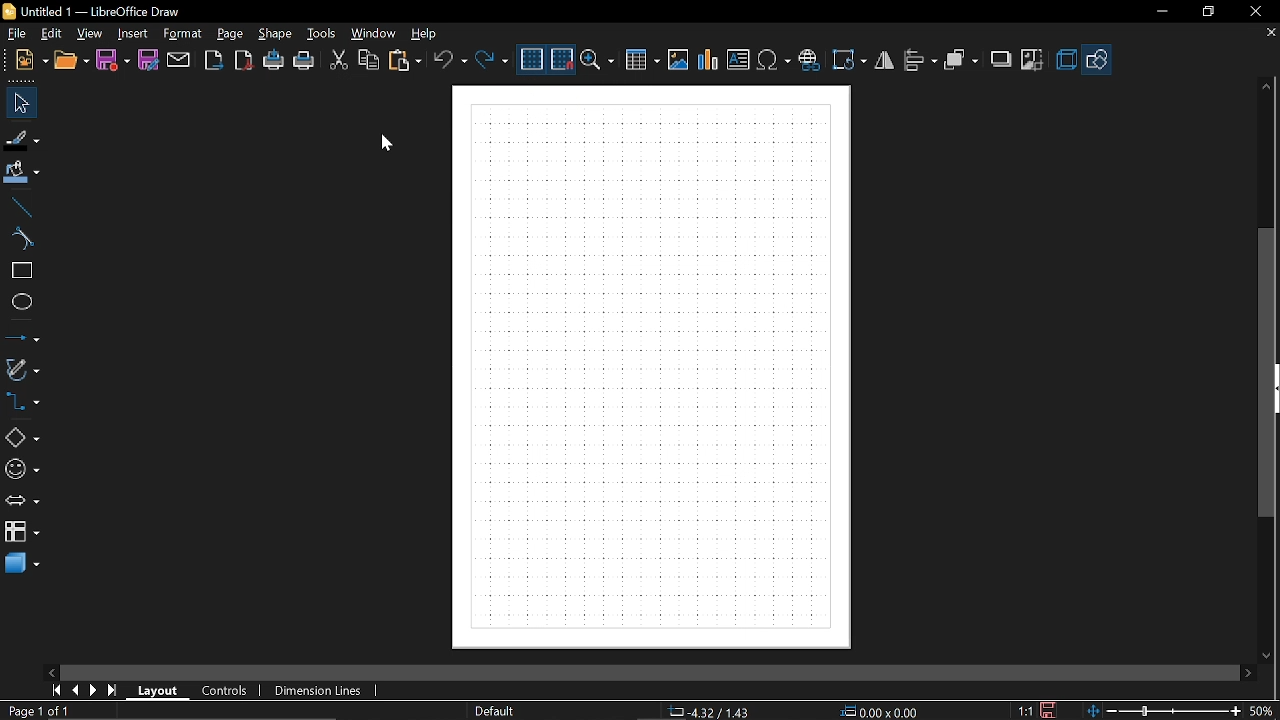 The width and height of the screenshot is (1280, 720). Describe the element at coordinates (275, 61) in the screenshot. I see `Print directly` at that location.